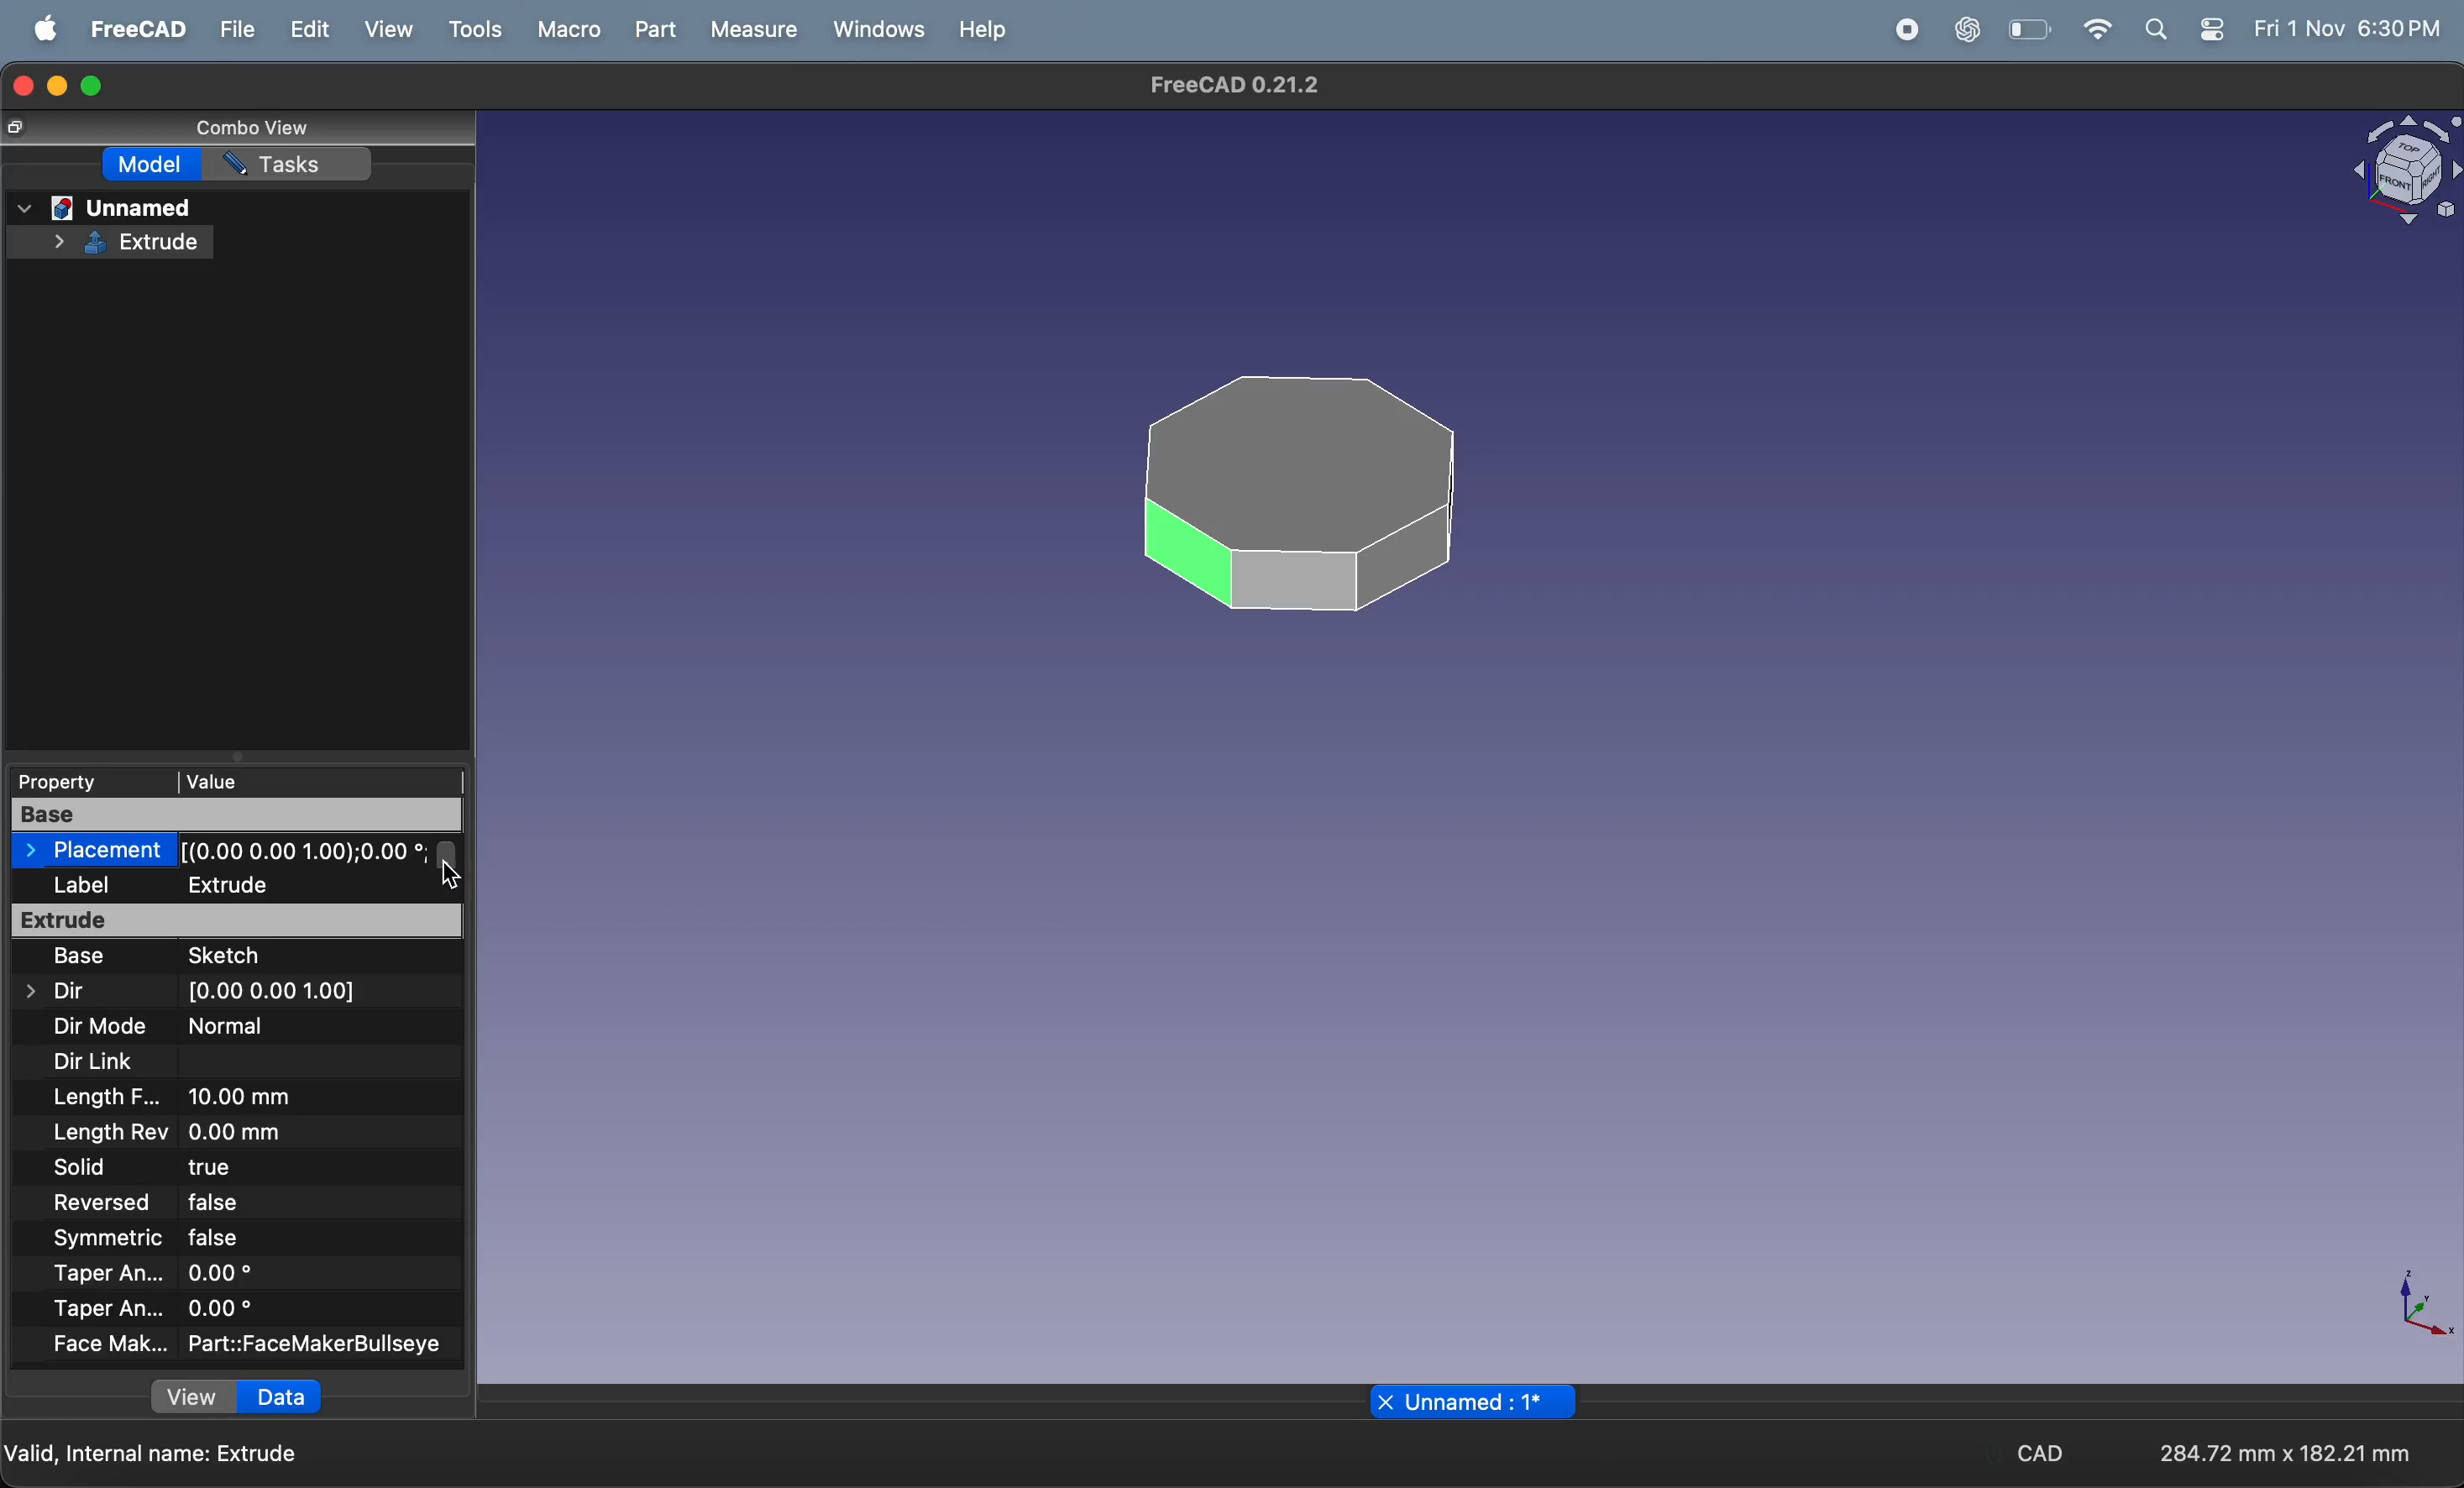  What do you see at coordinates (2351, 29) in the screenshot?
I see `Fri 1 Nov 6:30PM` at bounding box center [2351, 29].